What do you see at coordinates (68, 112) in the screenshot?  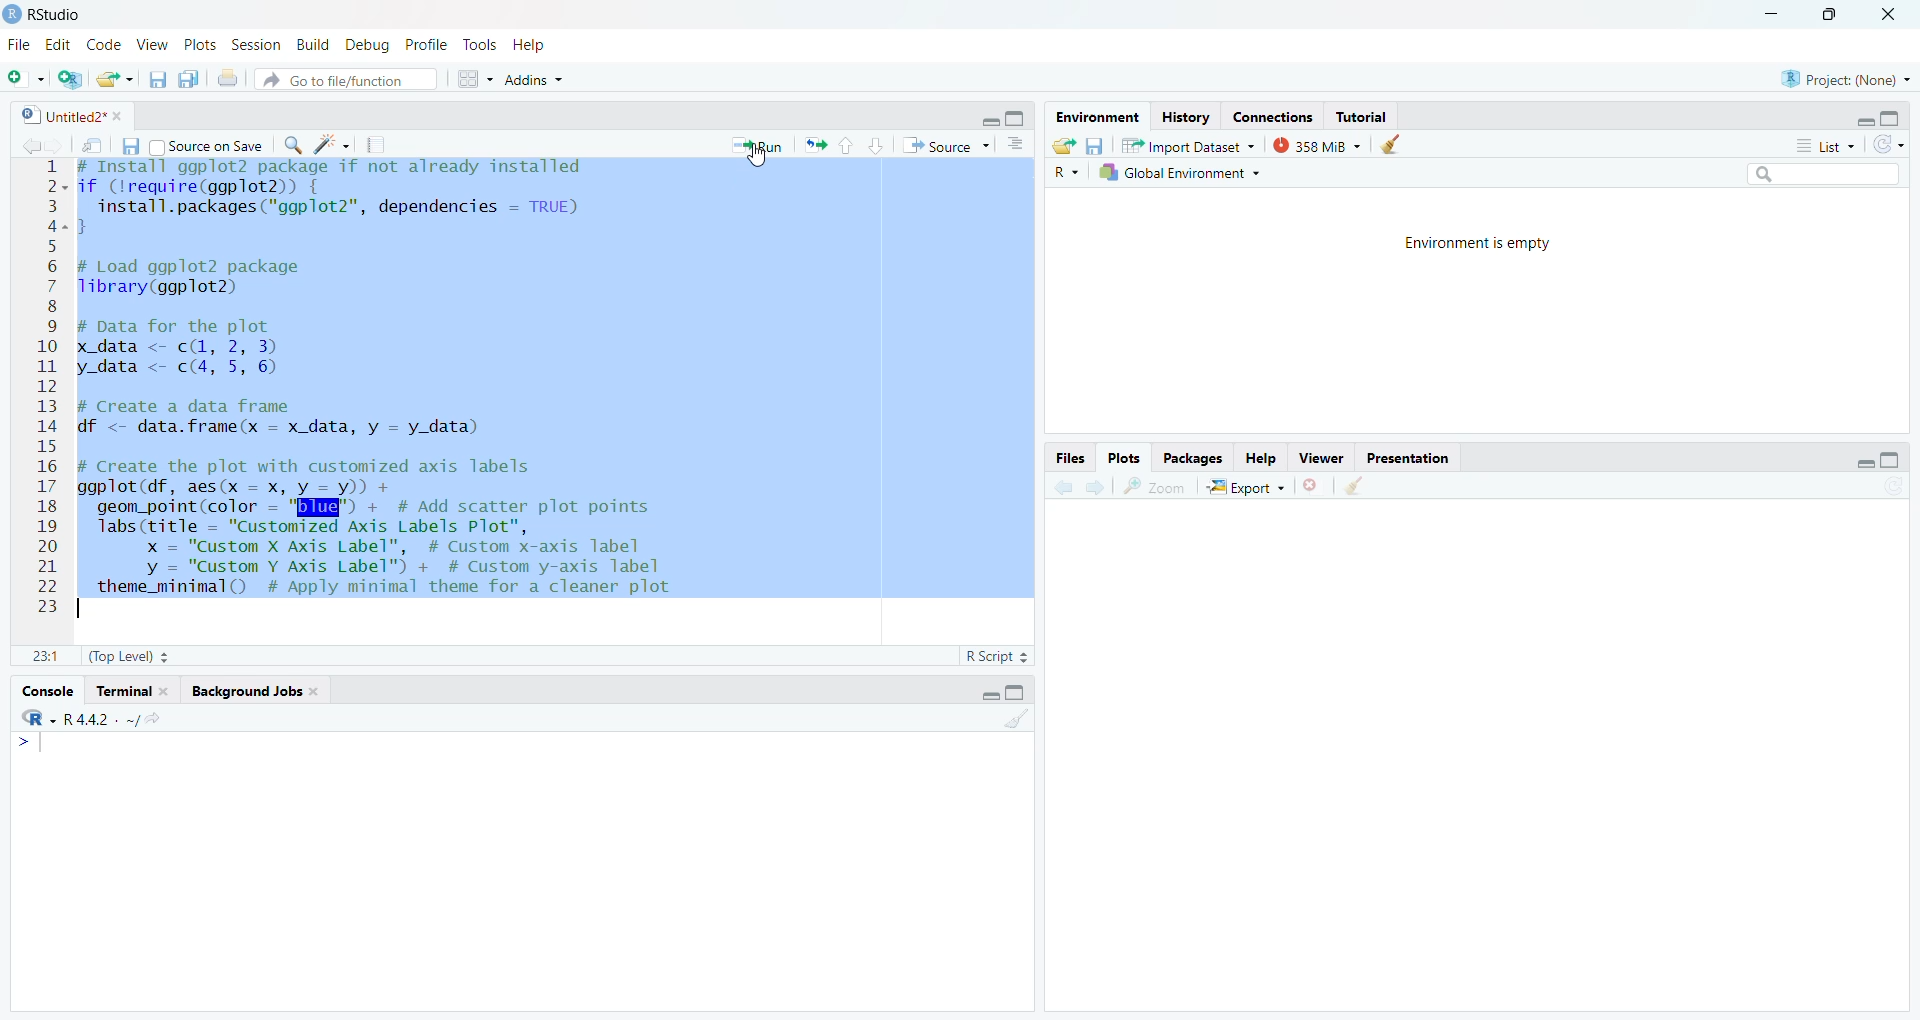 I see `| Untitled2* *` at bounding box center [68, 112].